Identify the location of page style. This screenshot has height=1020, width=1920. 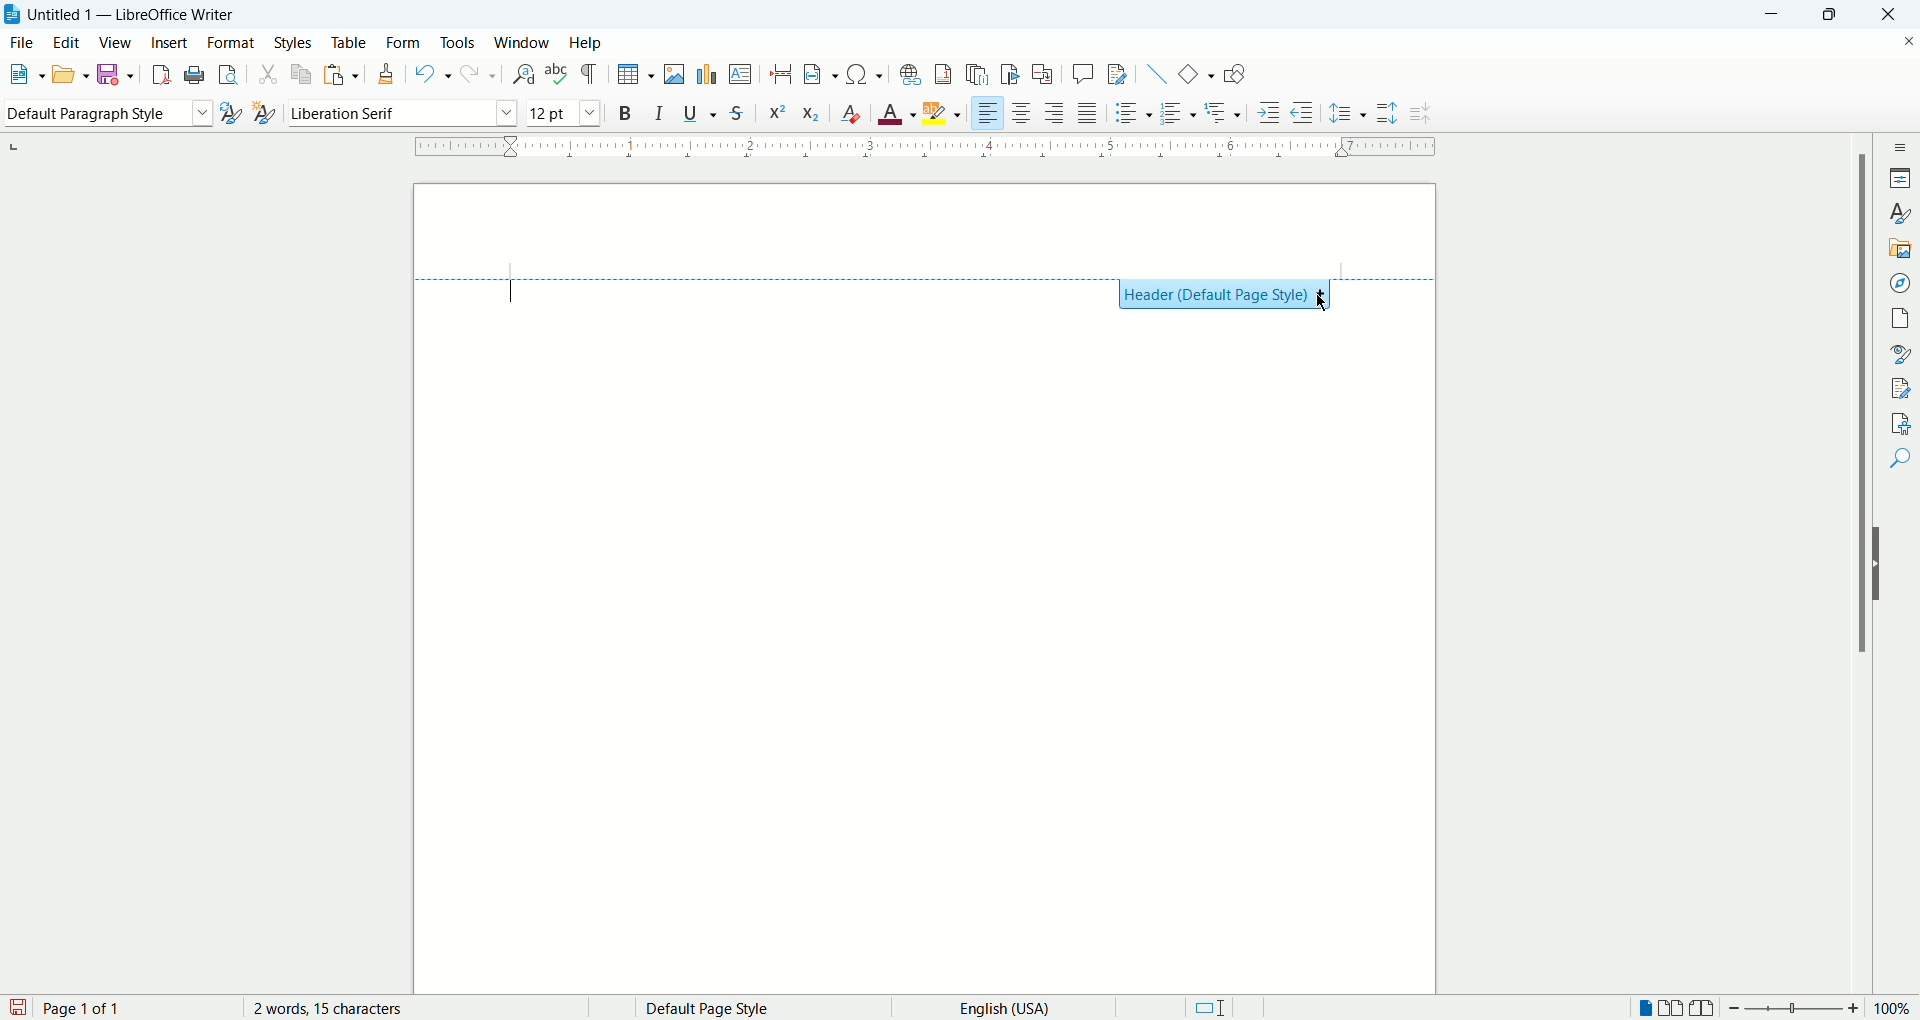
(752, 1006).